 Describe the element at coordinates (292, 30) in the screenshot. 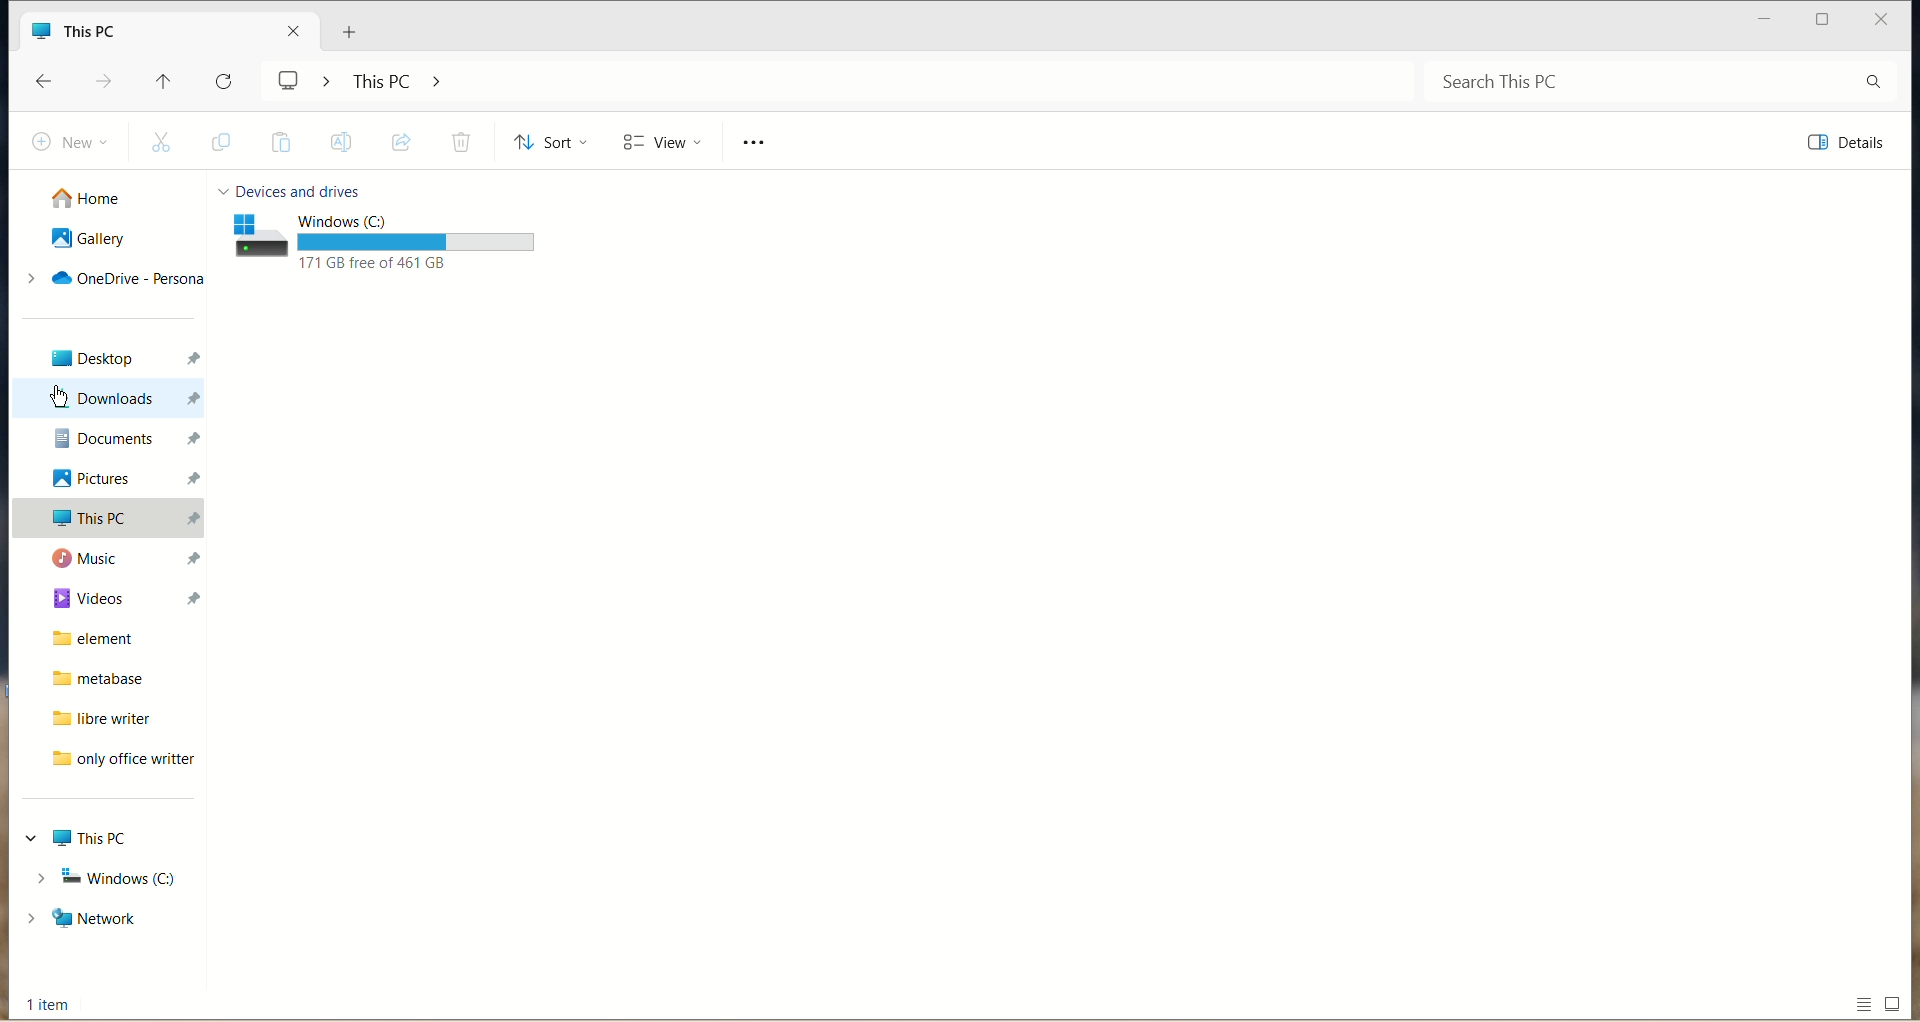

I see `close tab` at that location.